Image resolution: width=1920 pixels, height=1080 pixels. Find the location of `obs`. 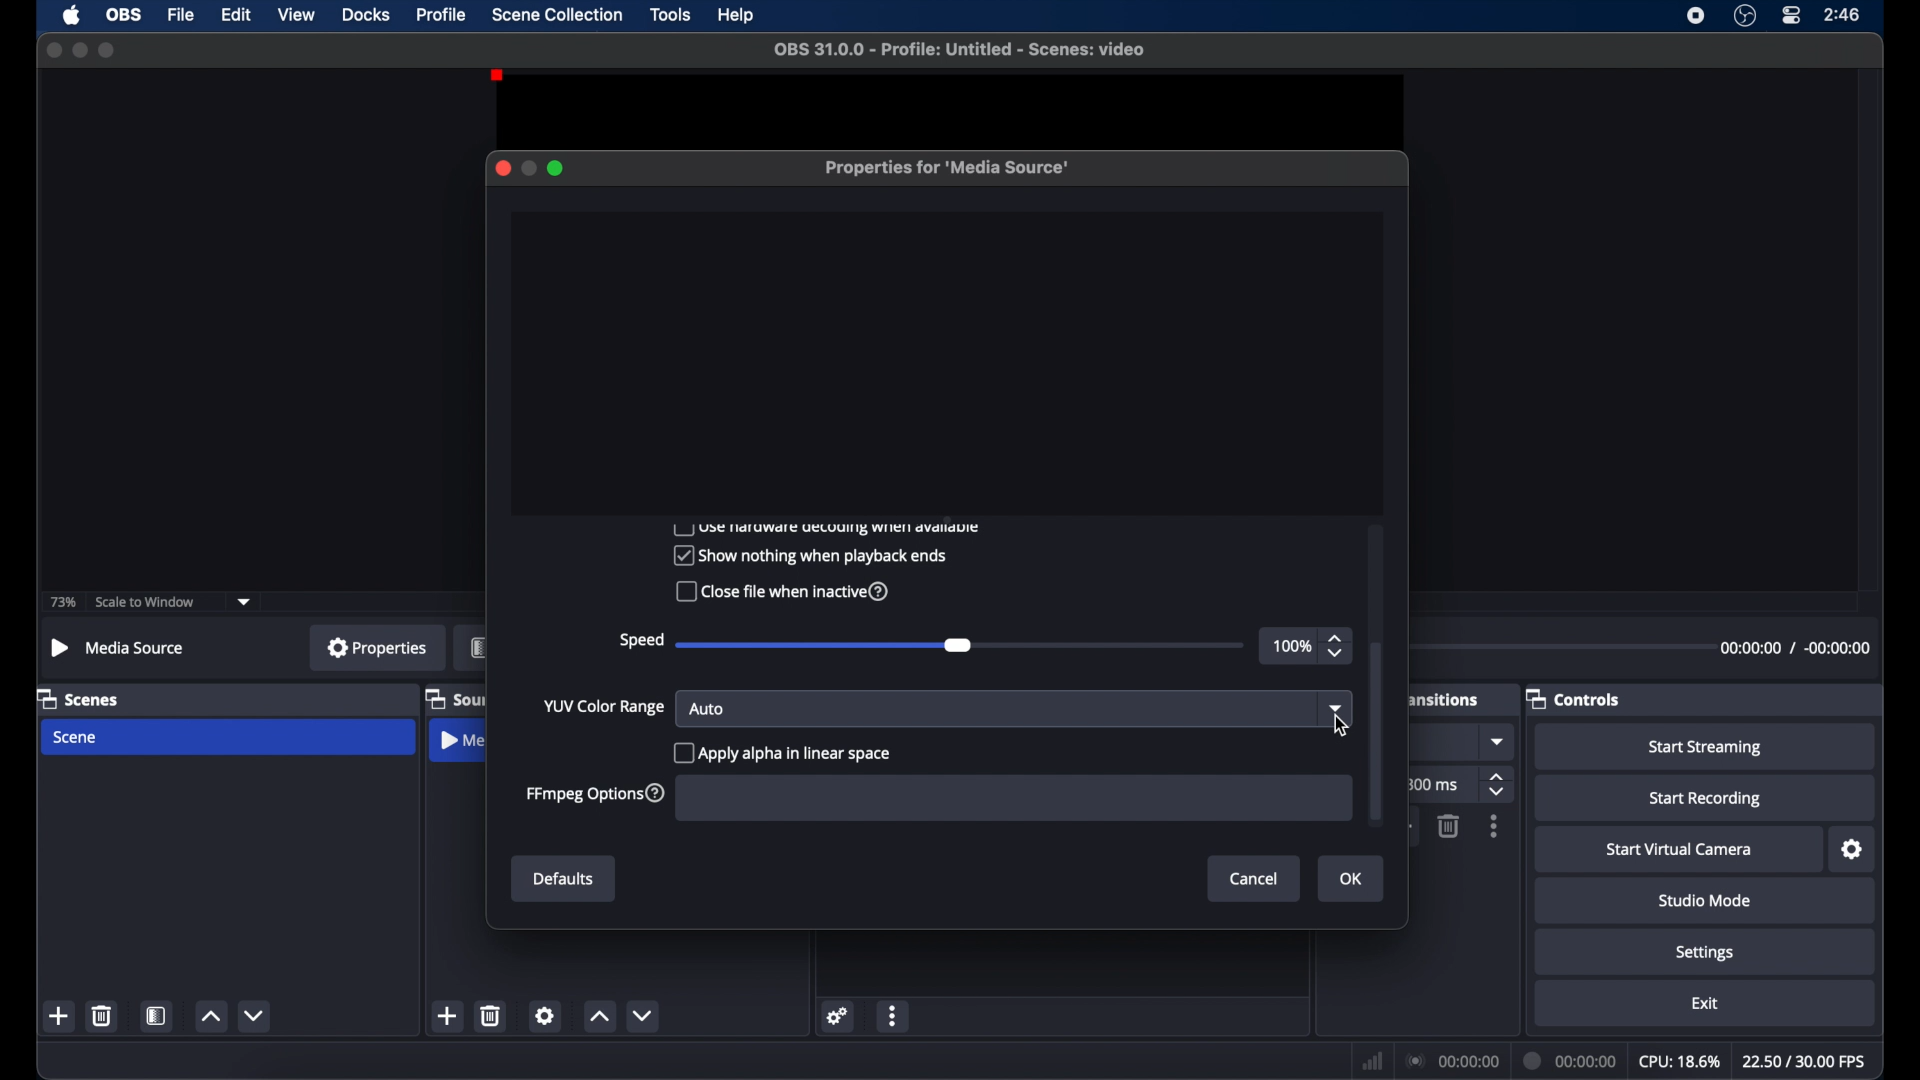

obs is located at coordinates (124, 15).